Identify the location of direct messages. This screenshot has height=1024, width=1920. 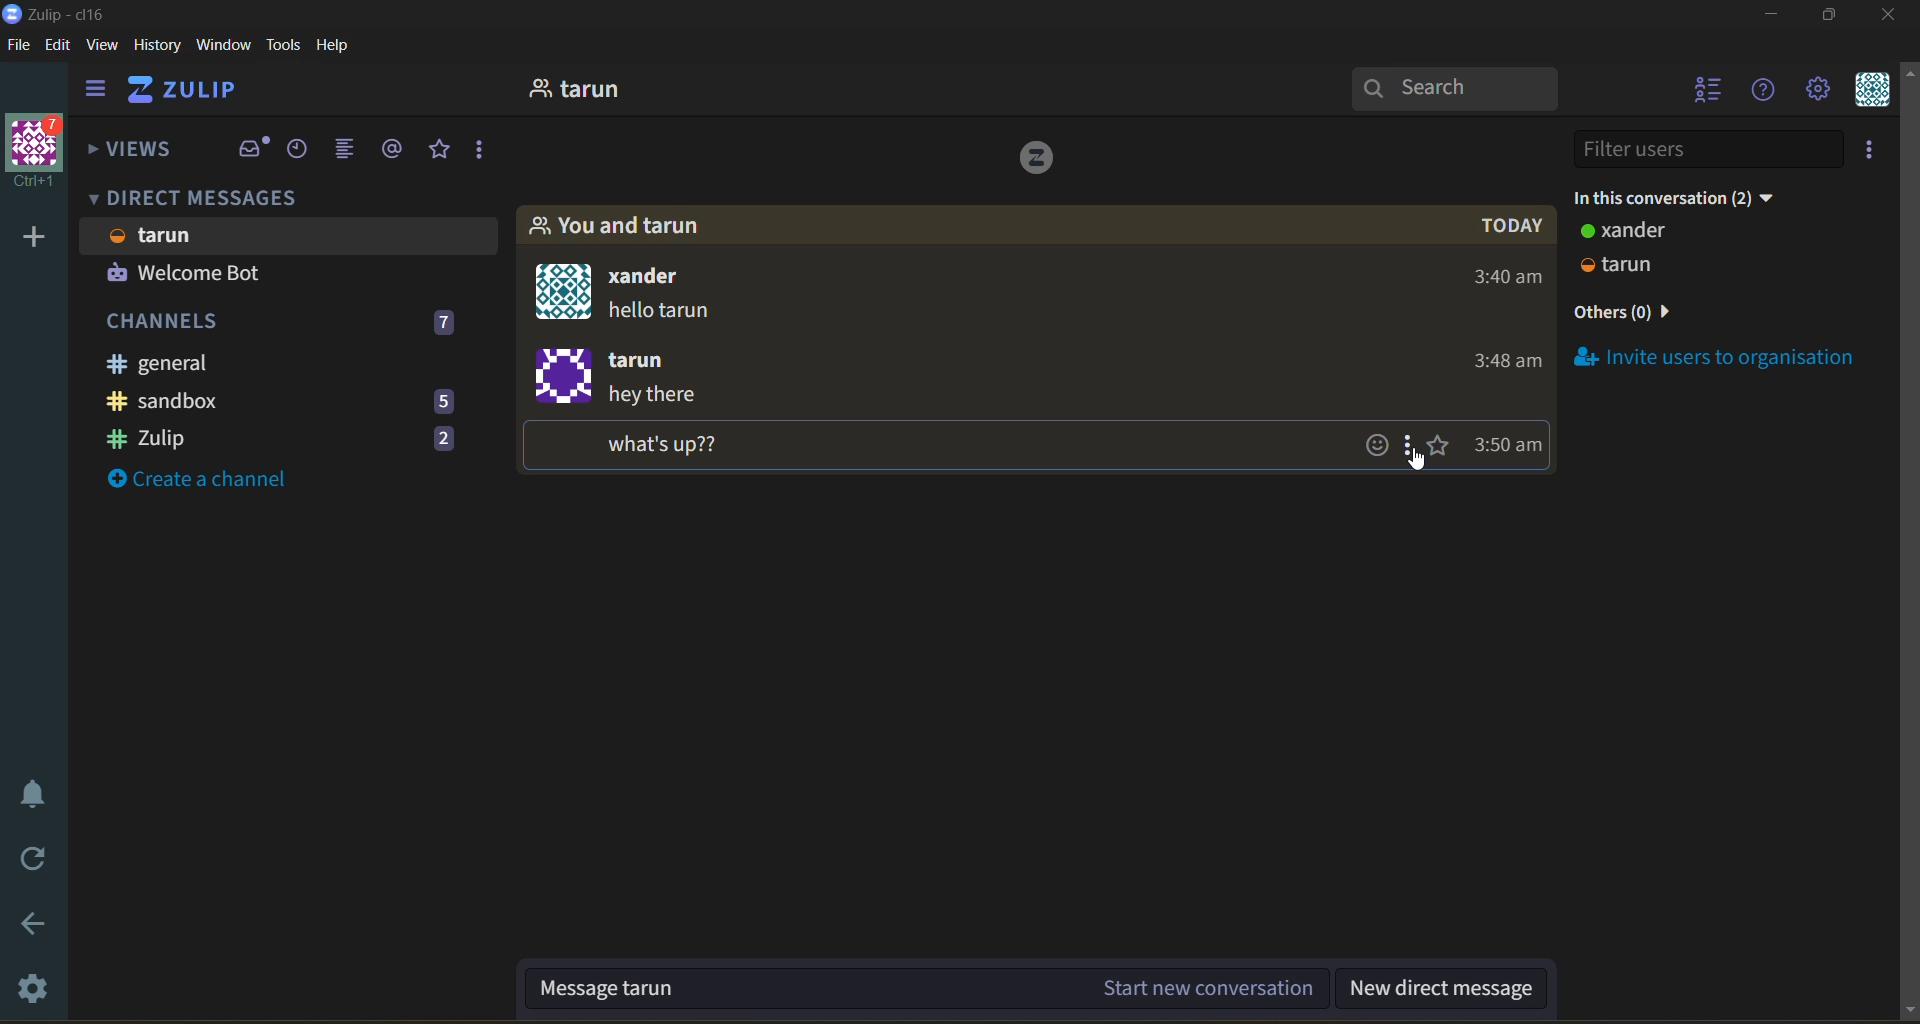
(214, 198).